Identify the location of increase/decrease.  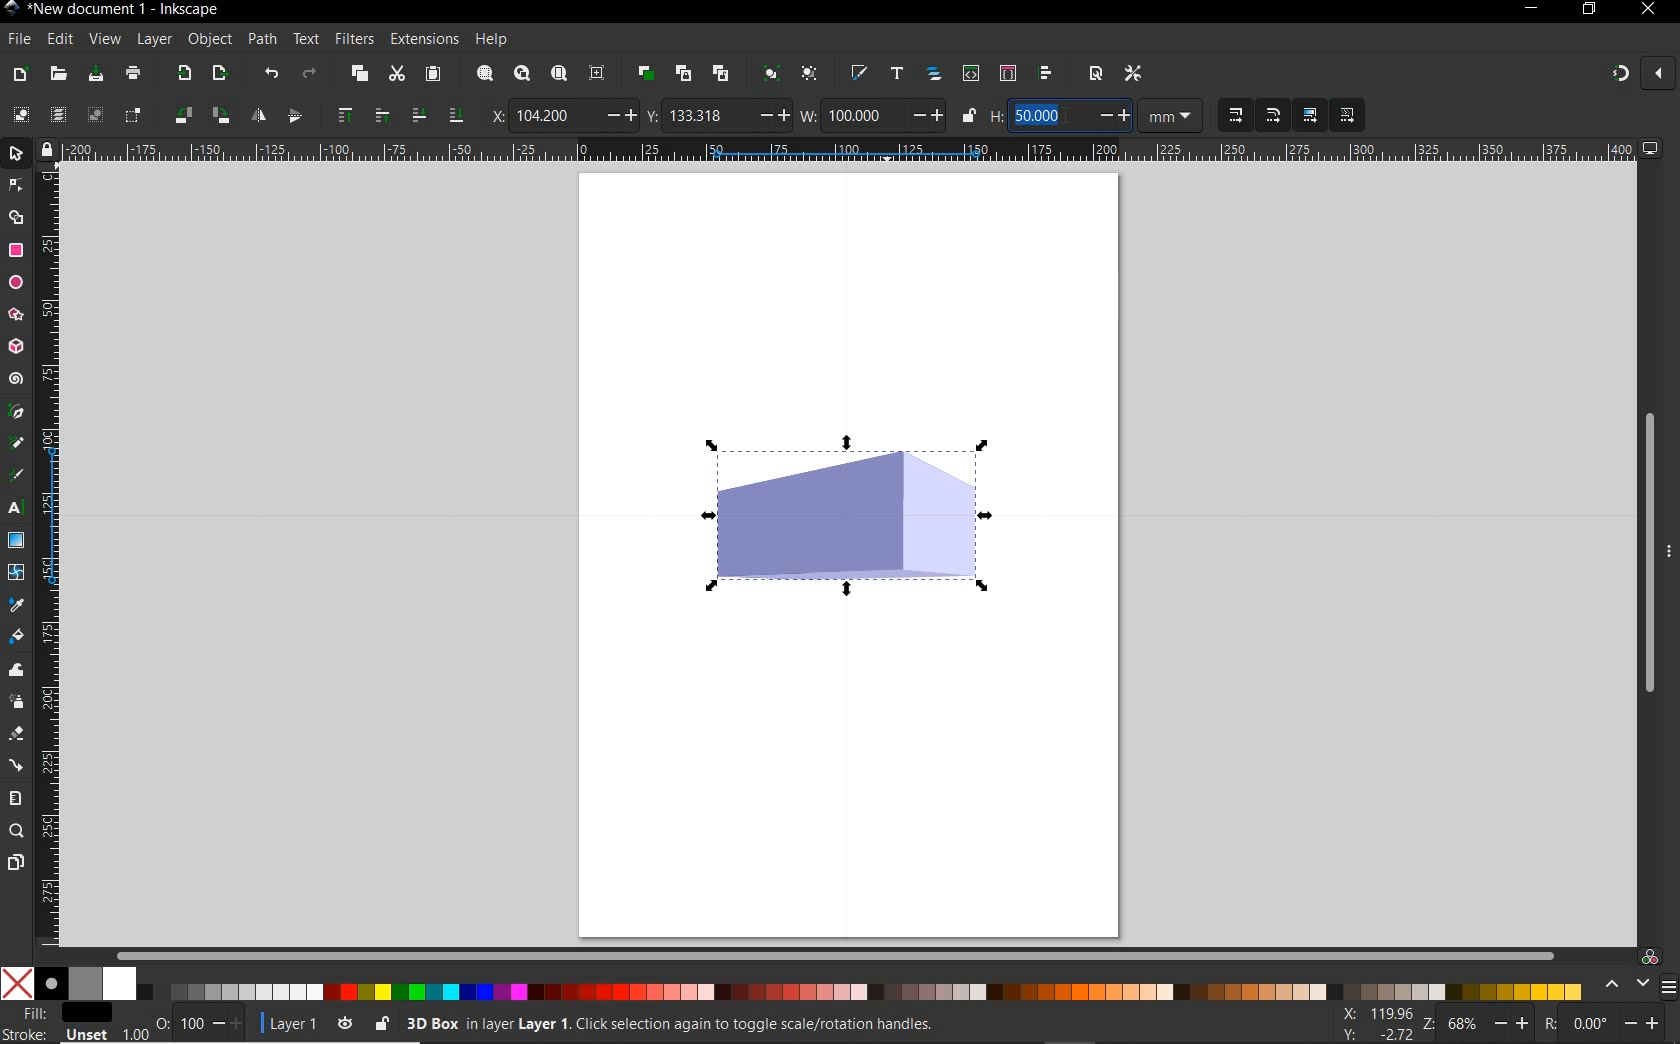
(926, 115).